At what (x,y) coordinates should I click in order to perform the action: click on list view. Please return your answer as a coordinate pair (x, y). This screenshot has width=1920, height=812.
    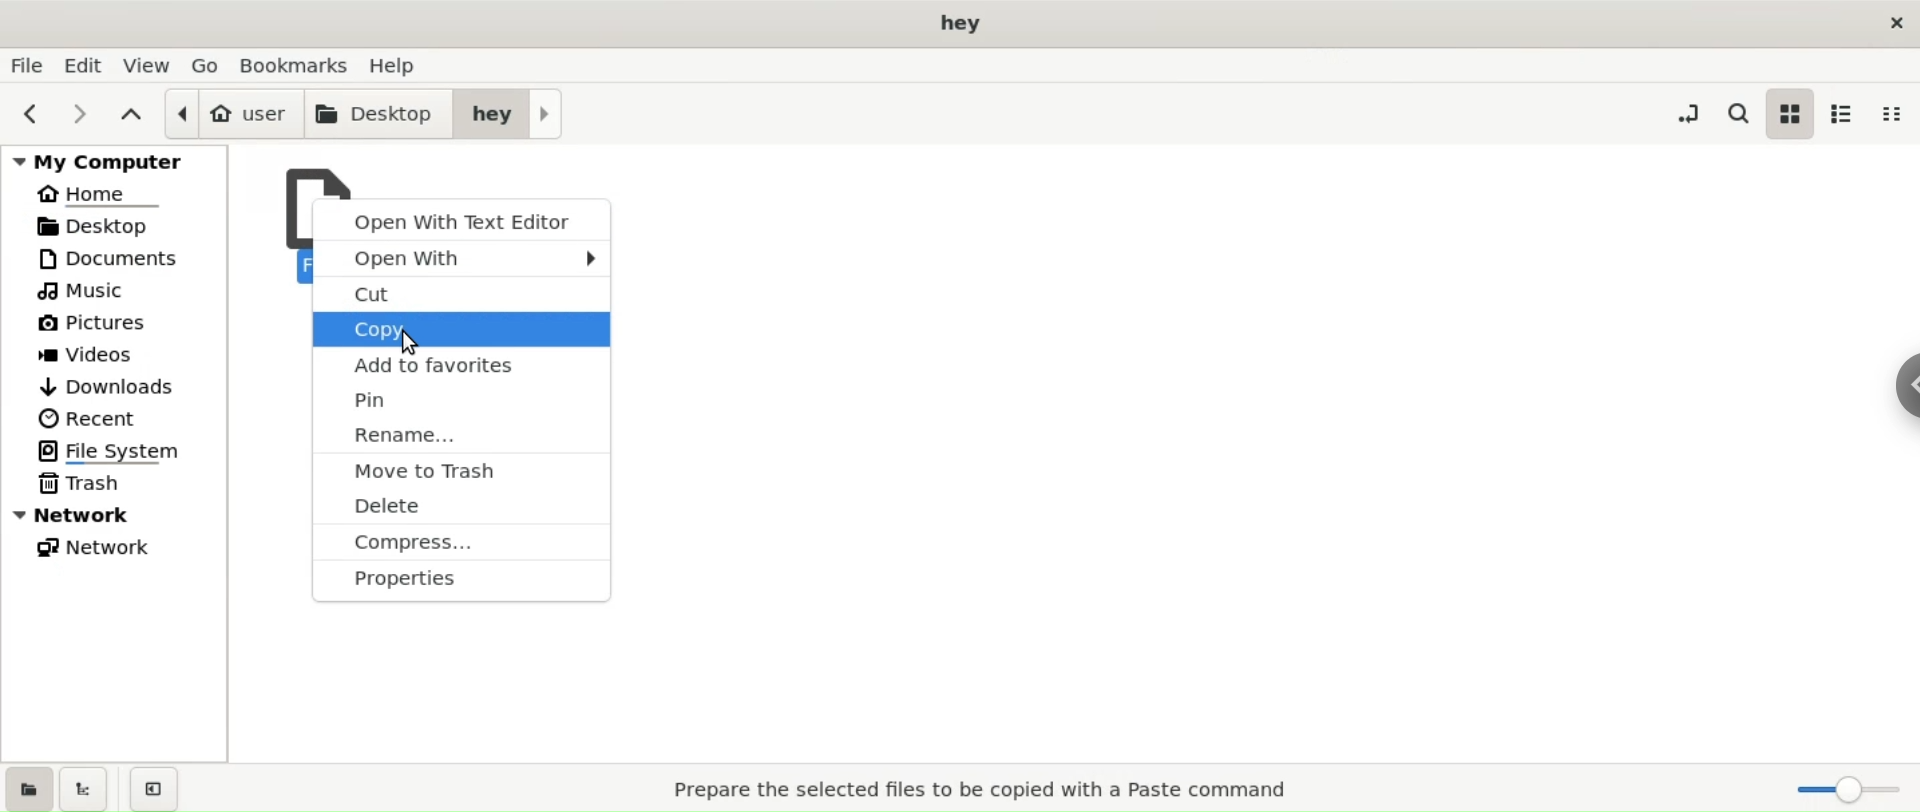
    Looking at the image, I should click on (1840, 115).